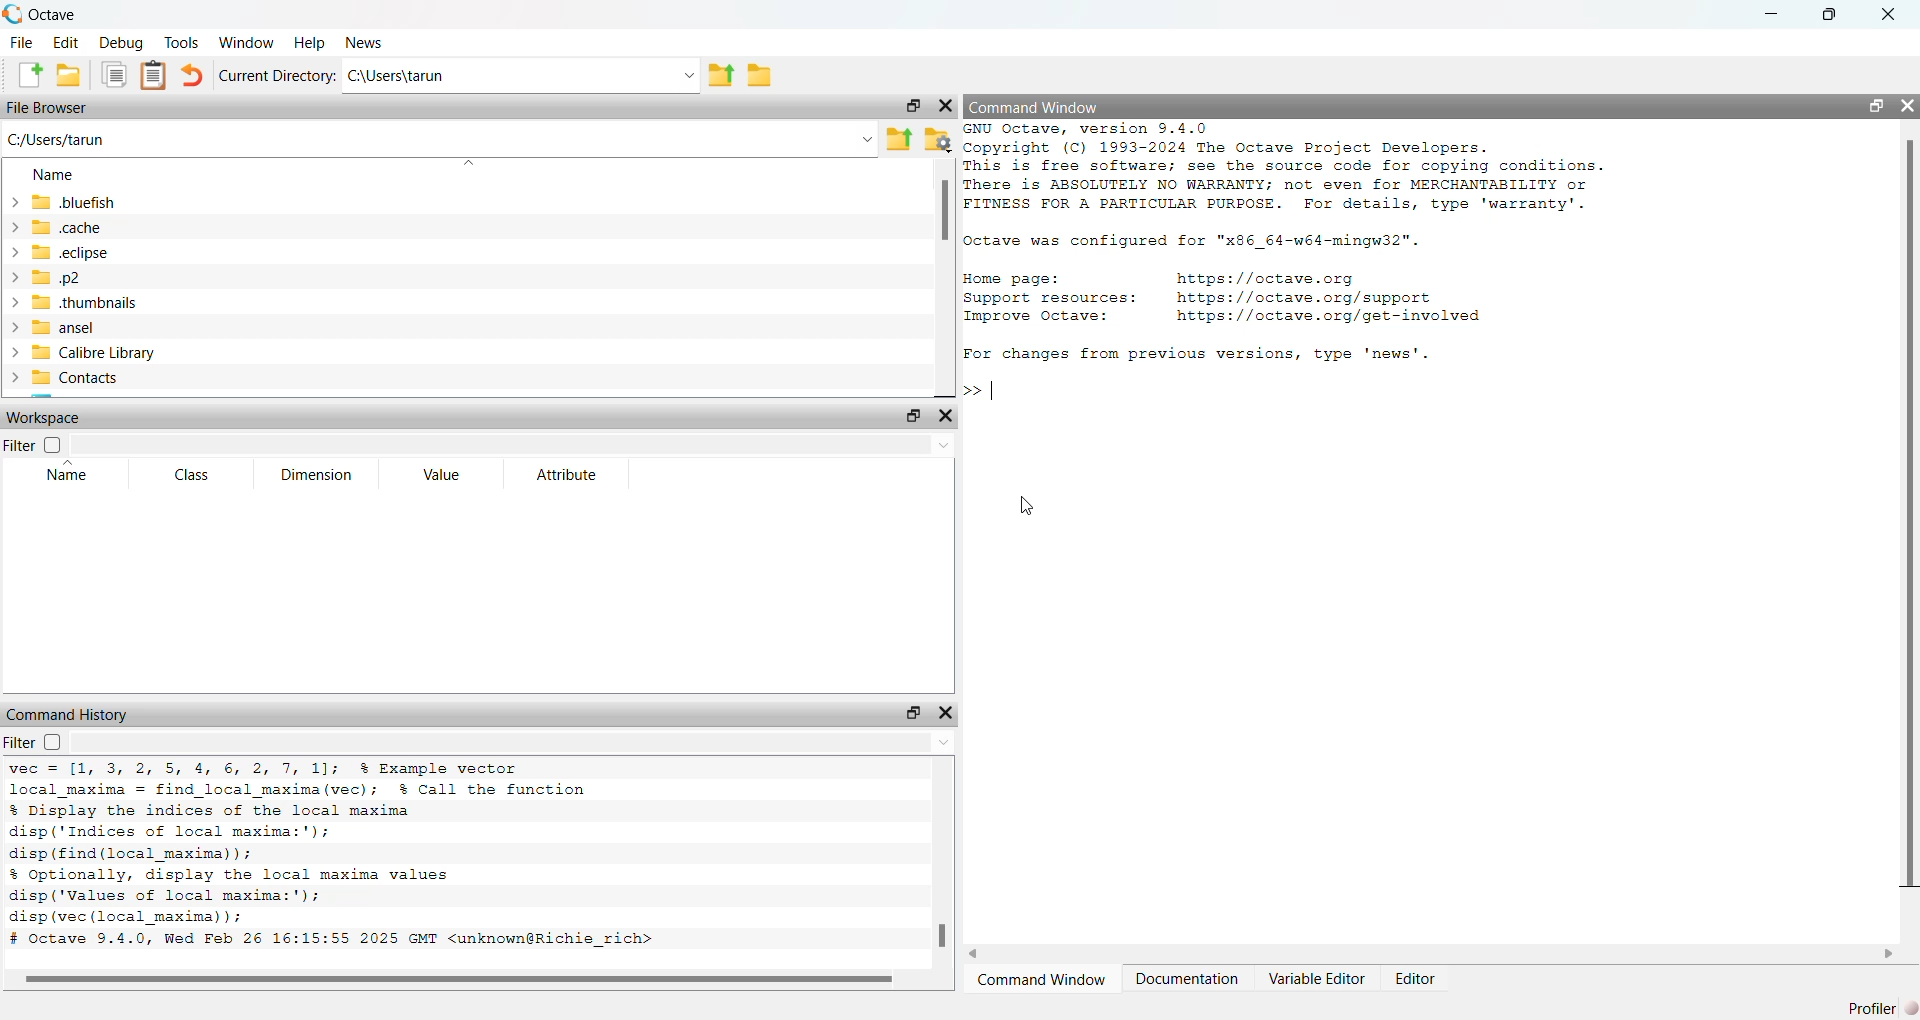 Image resolution: width=1920 pixels, height=1020 pixels. I want to click on Value, so click(441, 474).